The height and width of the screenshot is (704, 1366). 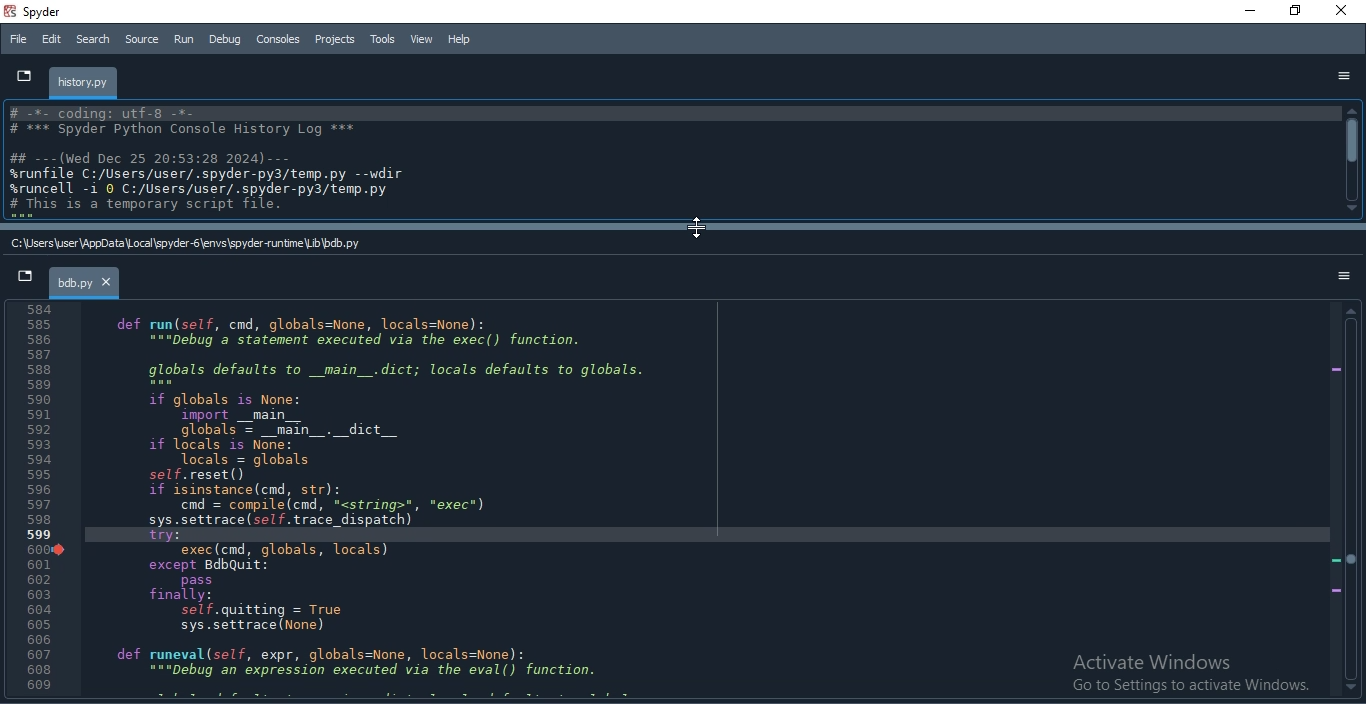 What do you see at coordinates (458, 38) in the screenshot?
I see `Help` at bounding box center [458, 38].